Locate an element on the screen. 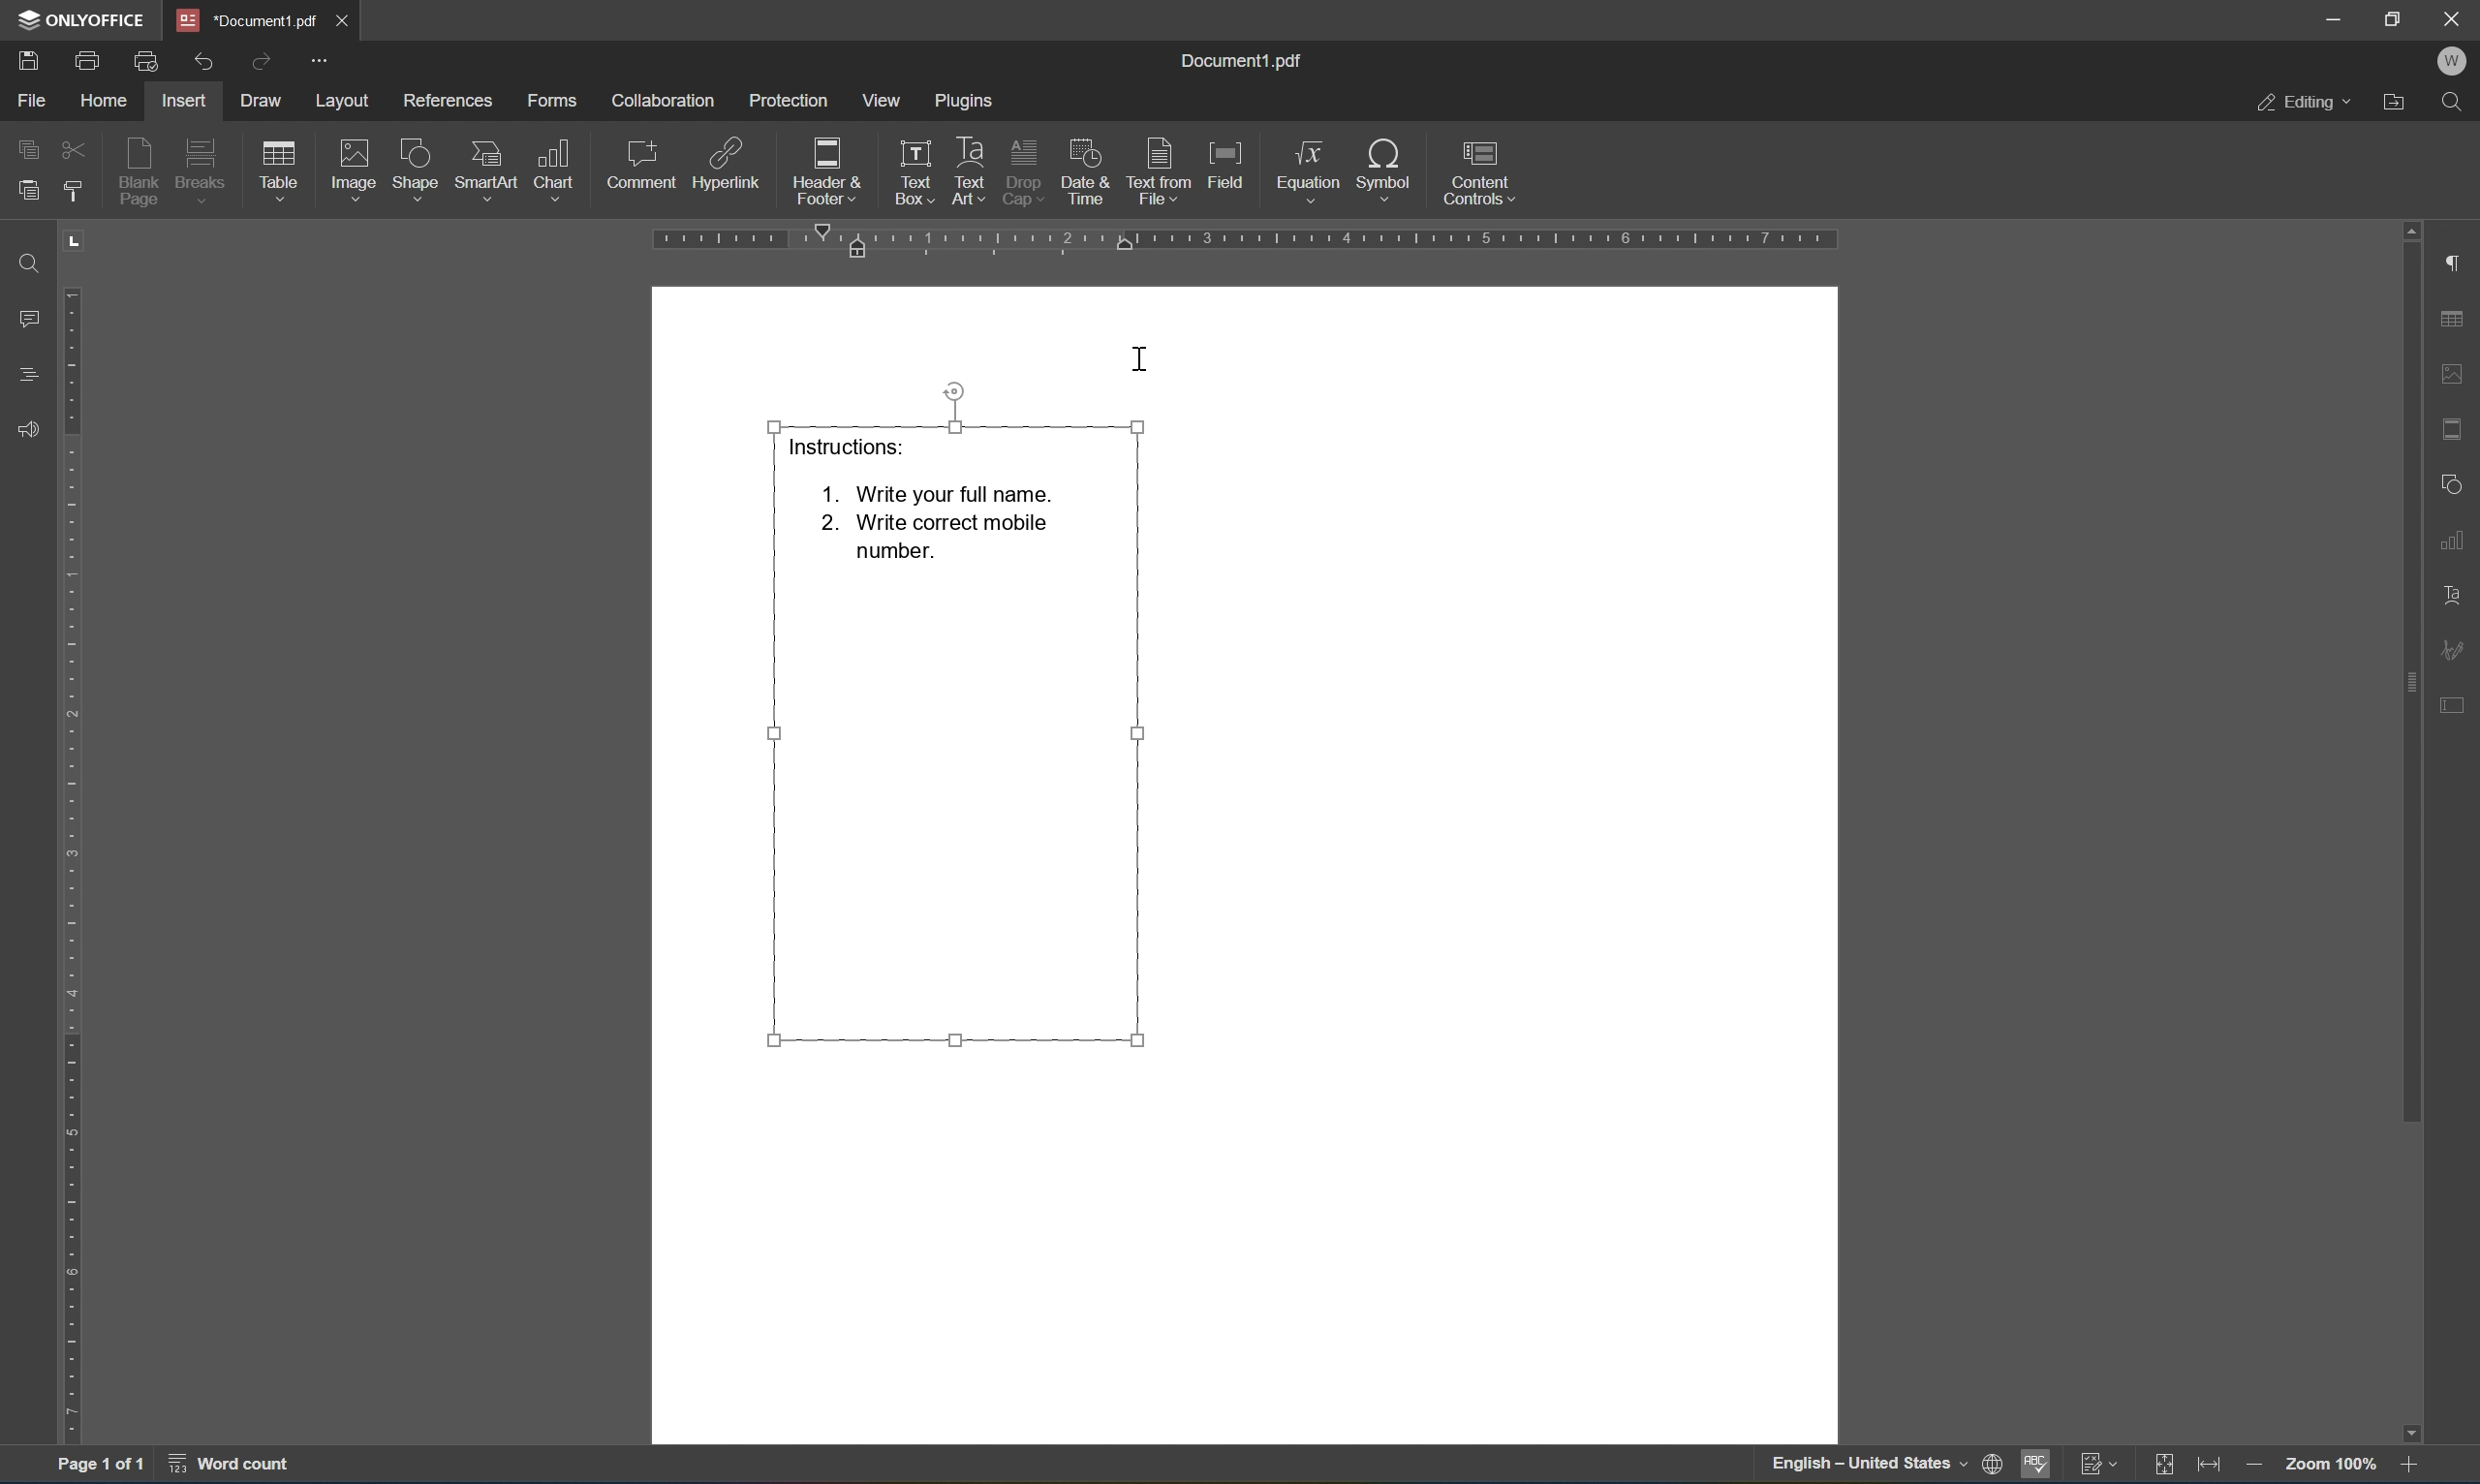 The image size is (2480, 1484). Editing is located at coordinates (2304, 104).